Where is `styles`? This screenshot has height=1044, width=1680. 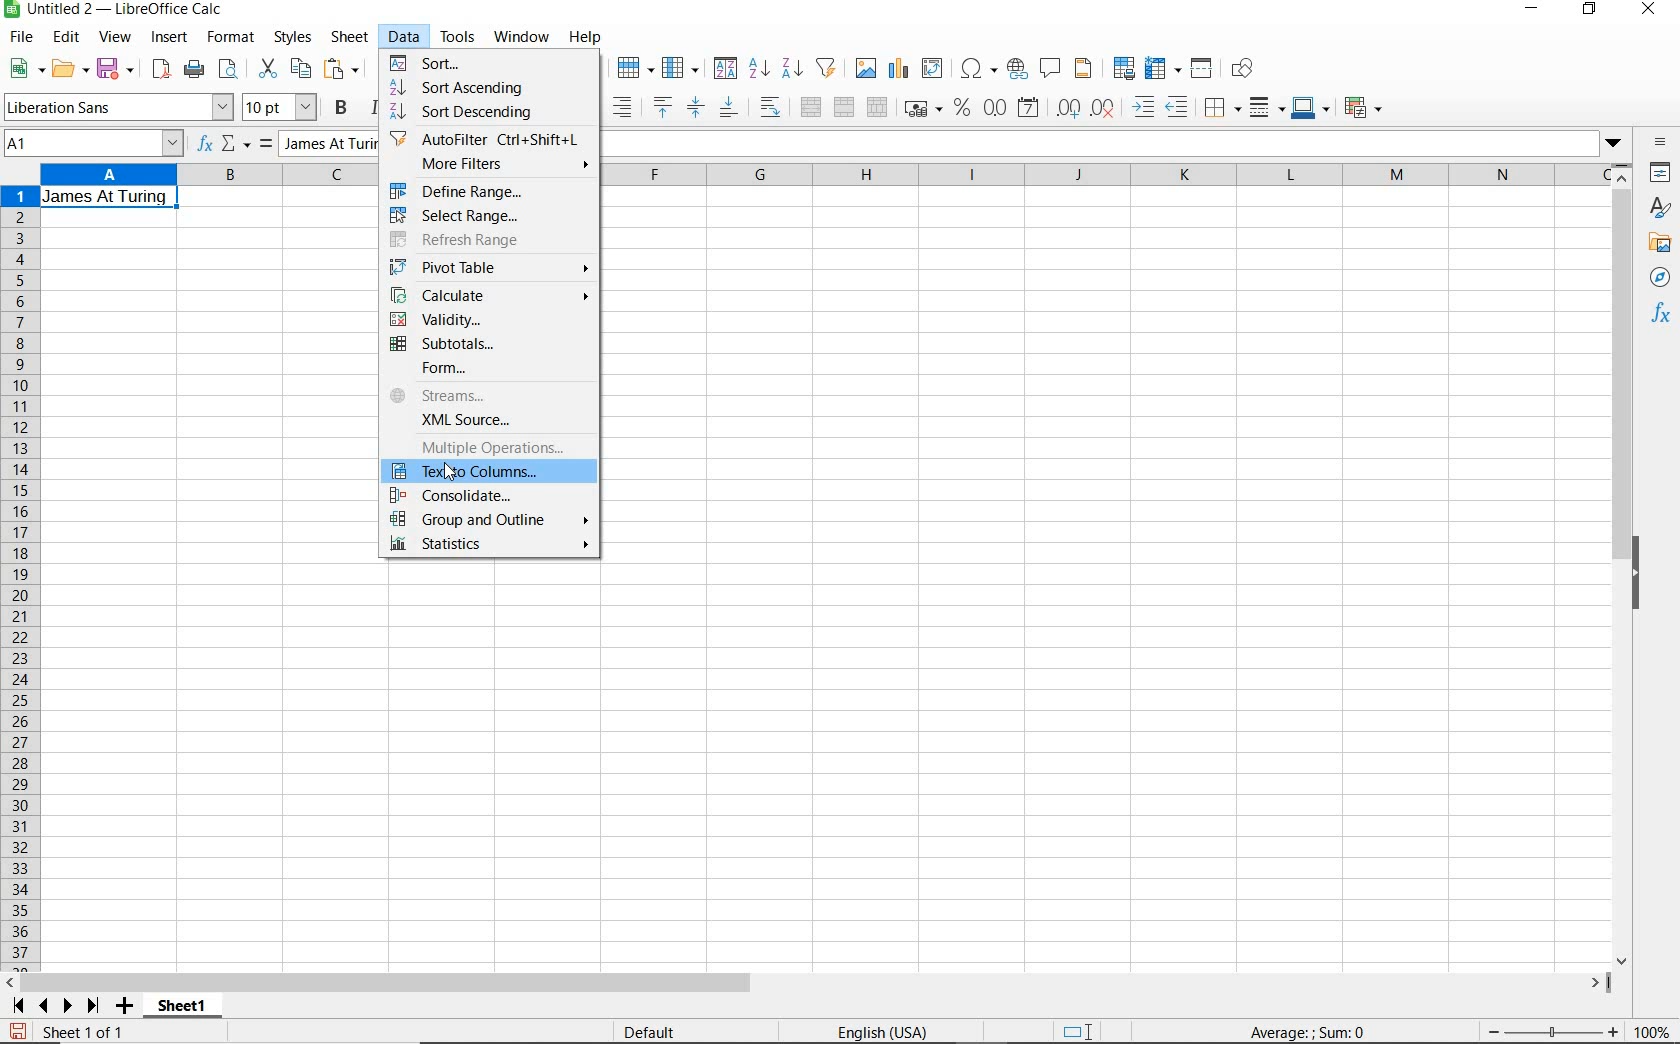 styles is located at coordinates (294, 40).